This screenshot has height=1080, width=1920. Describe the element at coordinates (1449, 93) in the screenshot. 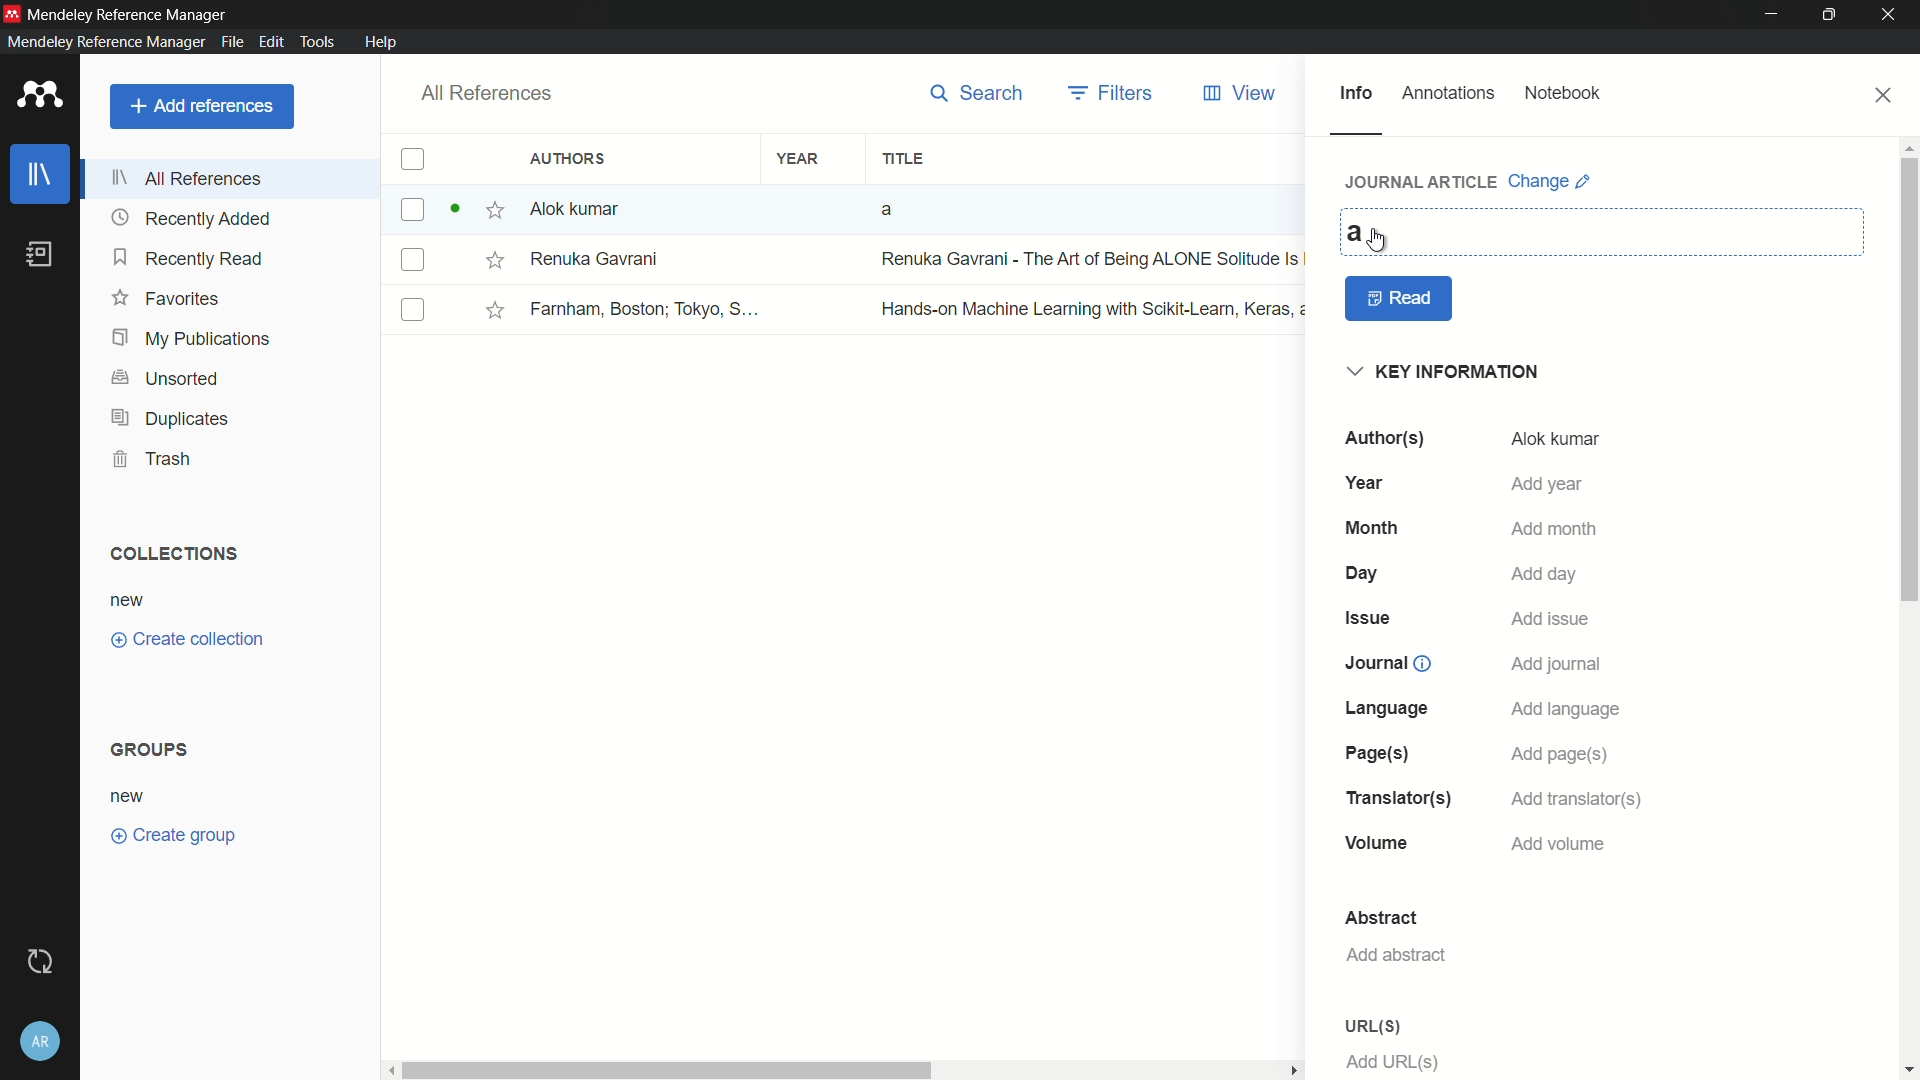

I see `annotations` at that location.